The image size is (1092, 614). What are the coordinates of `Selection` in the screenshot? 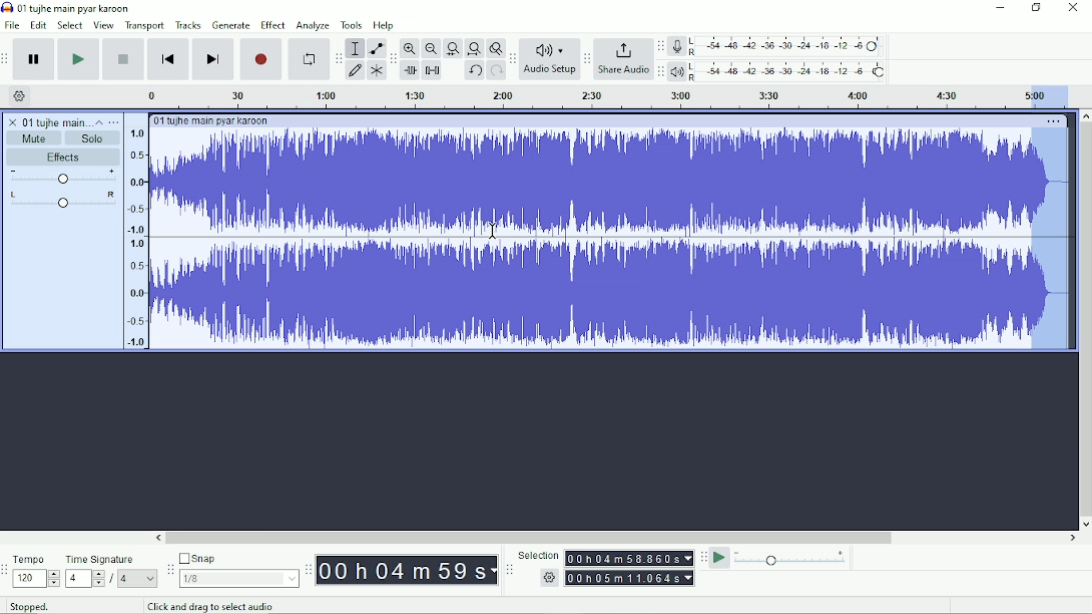 It's located at (538, 553).